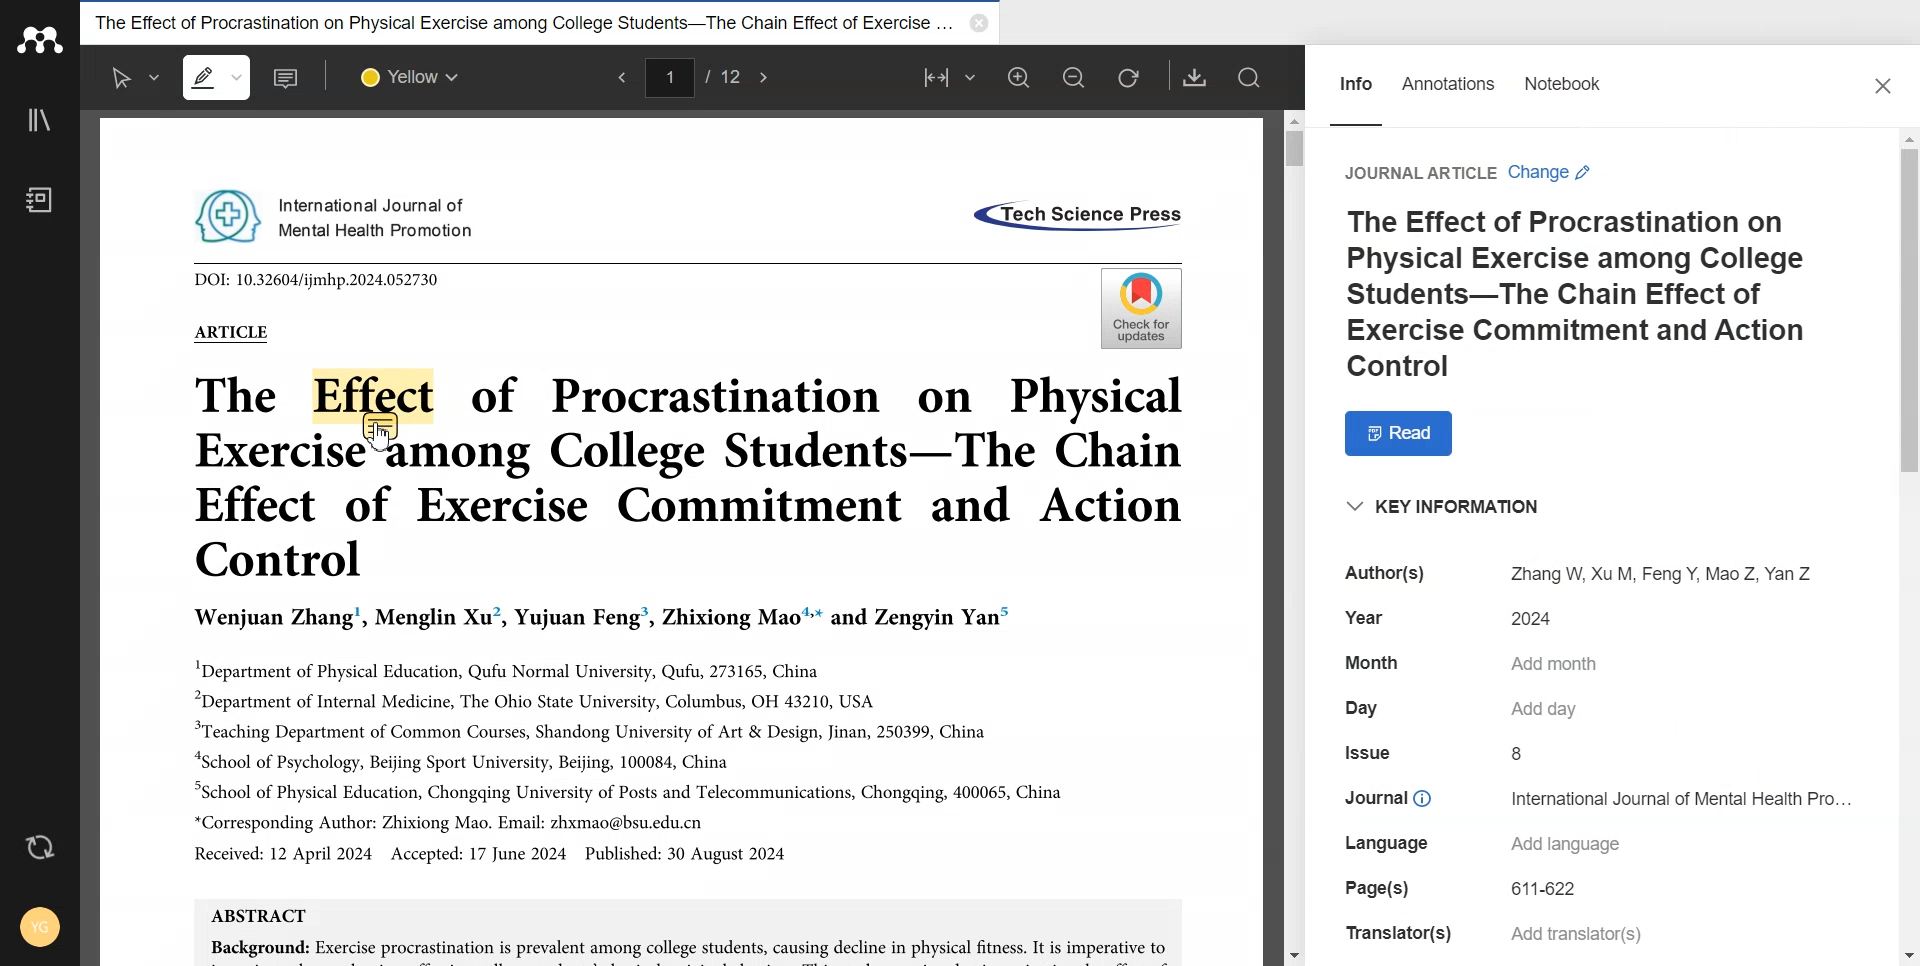 The width and height of the screenshot is (1920, 966). I want to click on Refresh, so click(1128, 77).